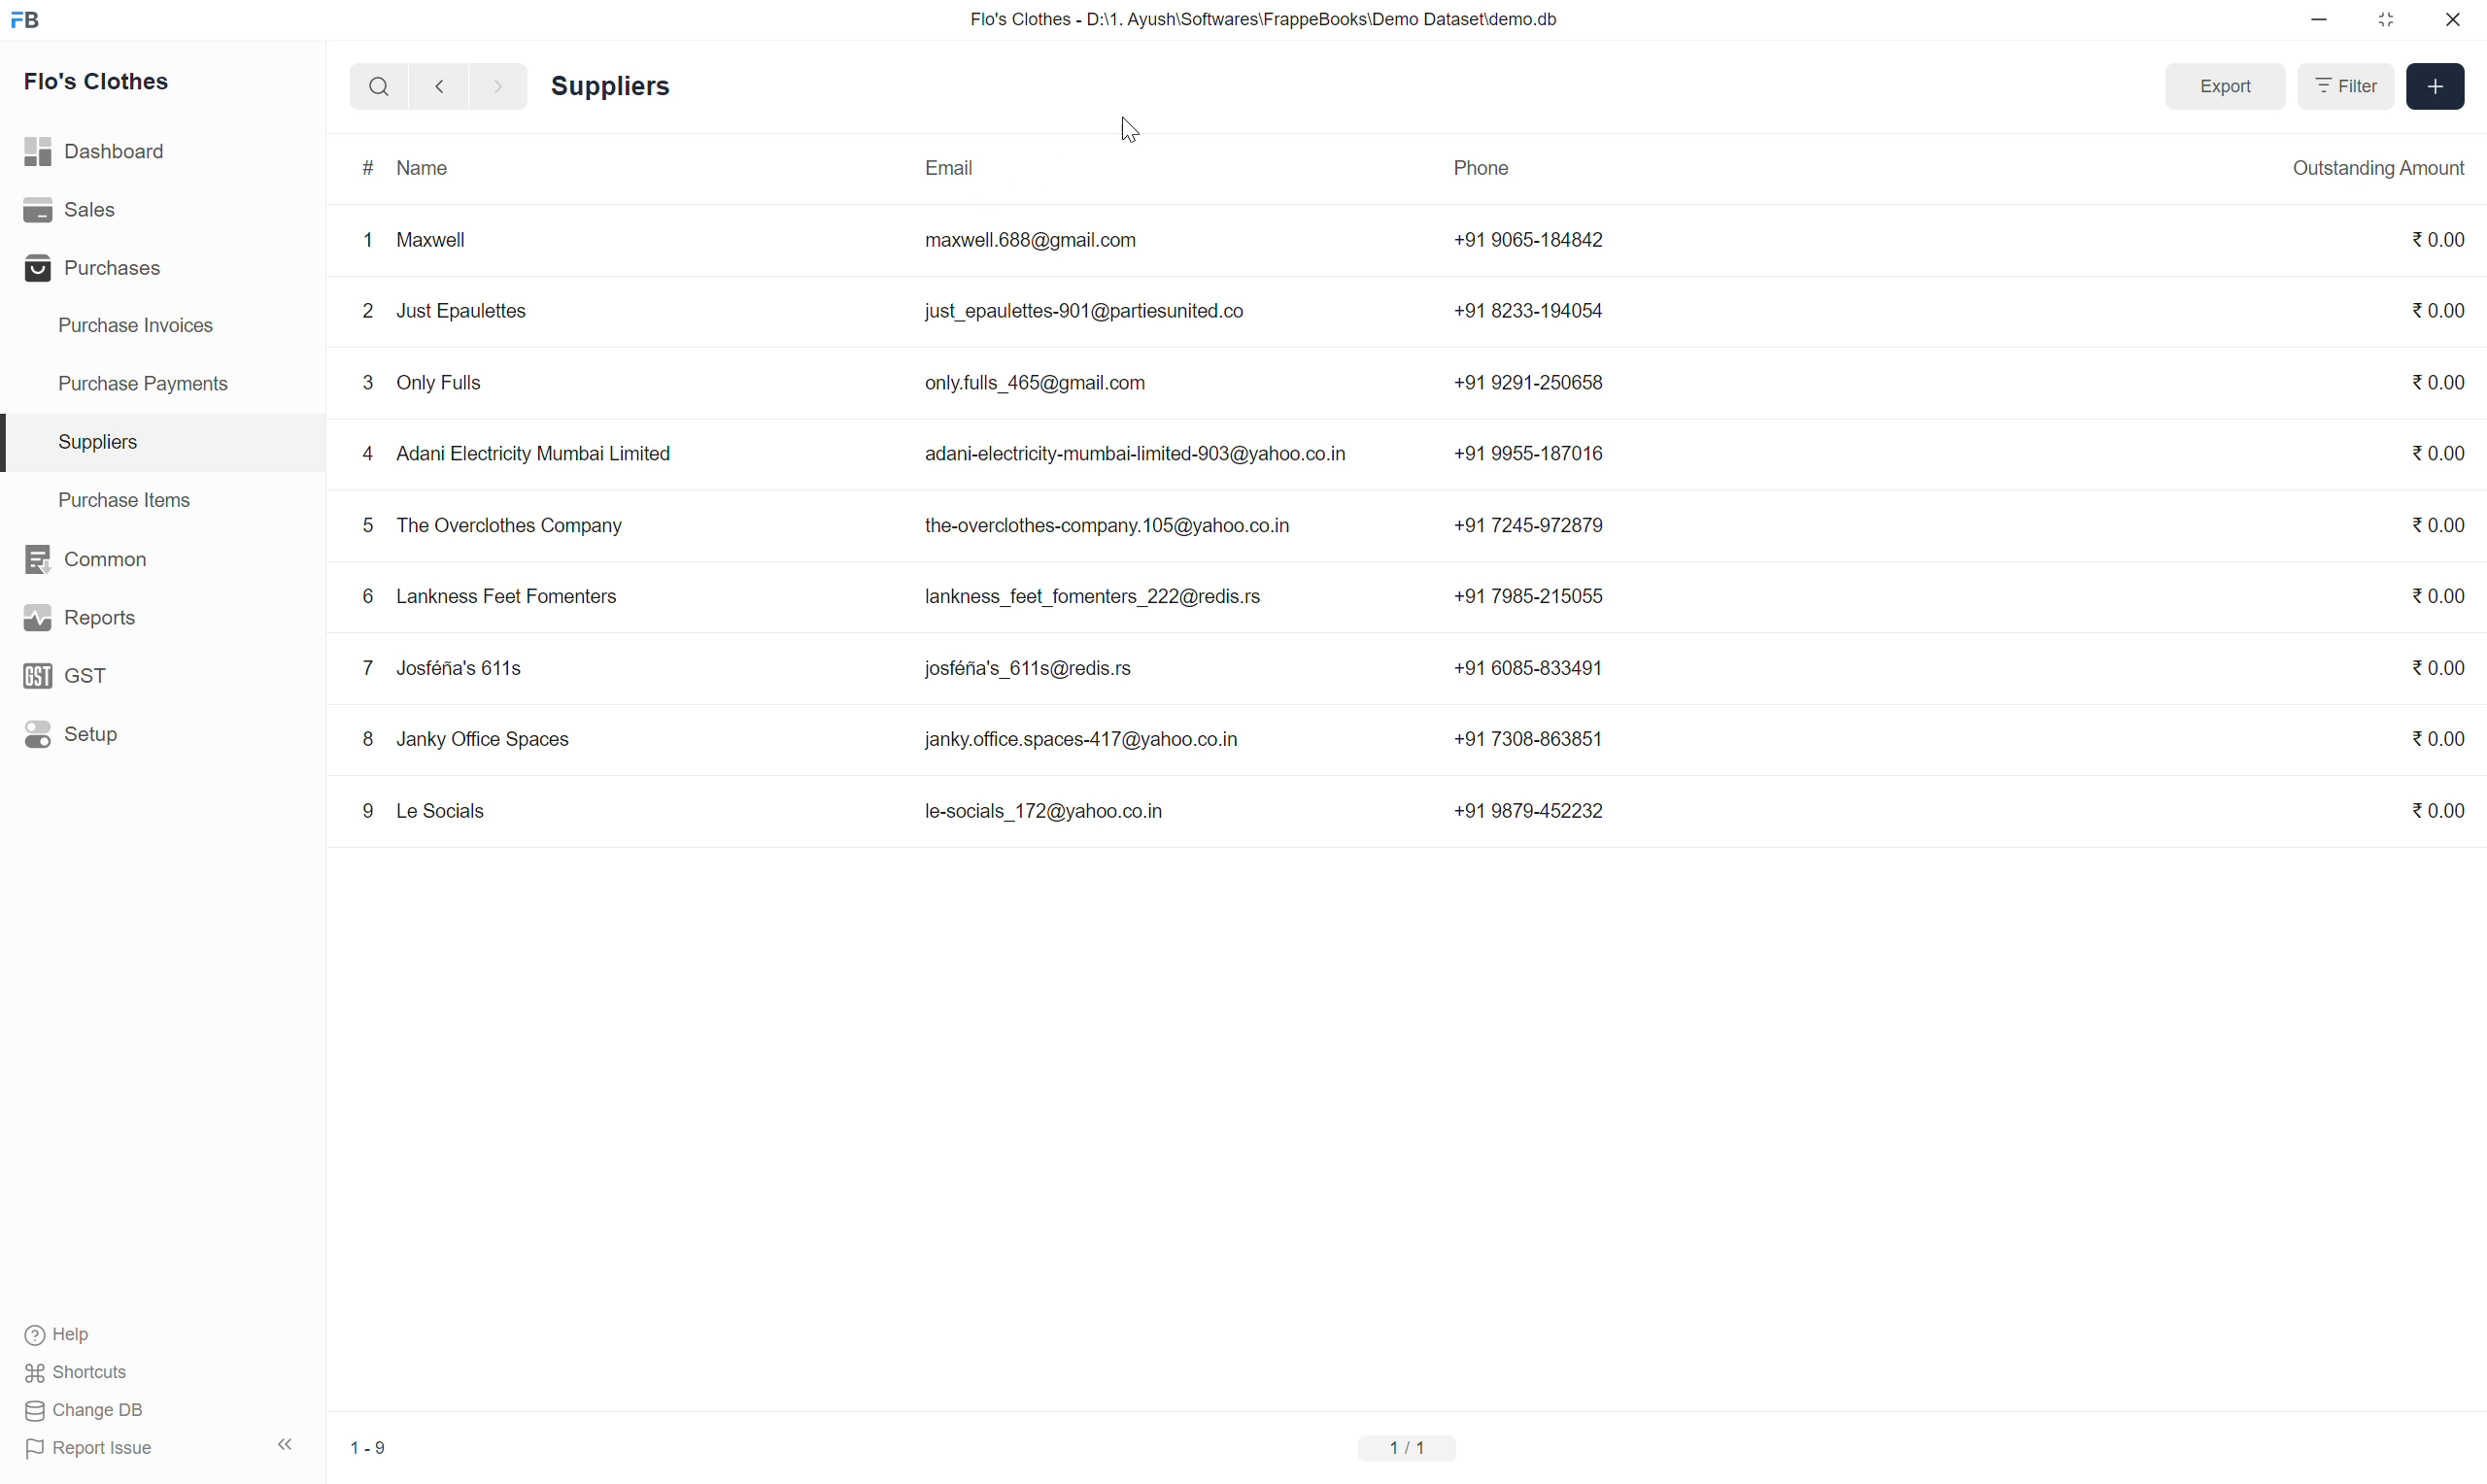 Image resolution: width=2487 pixels, height=1484 pixels. I want to click on 0.00, so click(2438, 379).